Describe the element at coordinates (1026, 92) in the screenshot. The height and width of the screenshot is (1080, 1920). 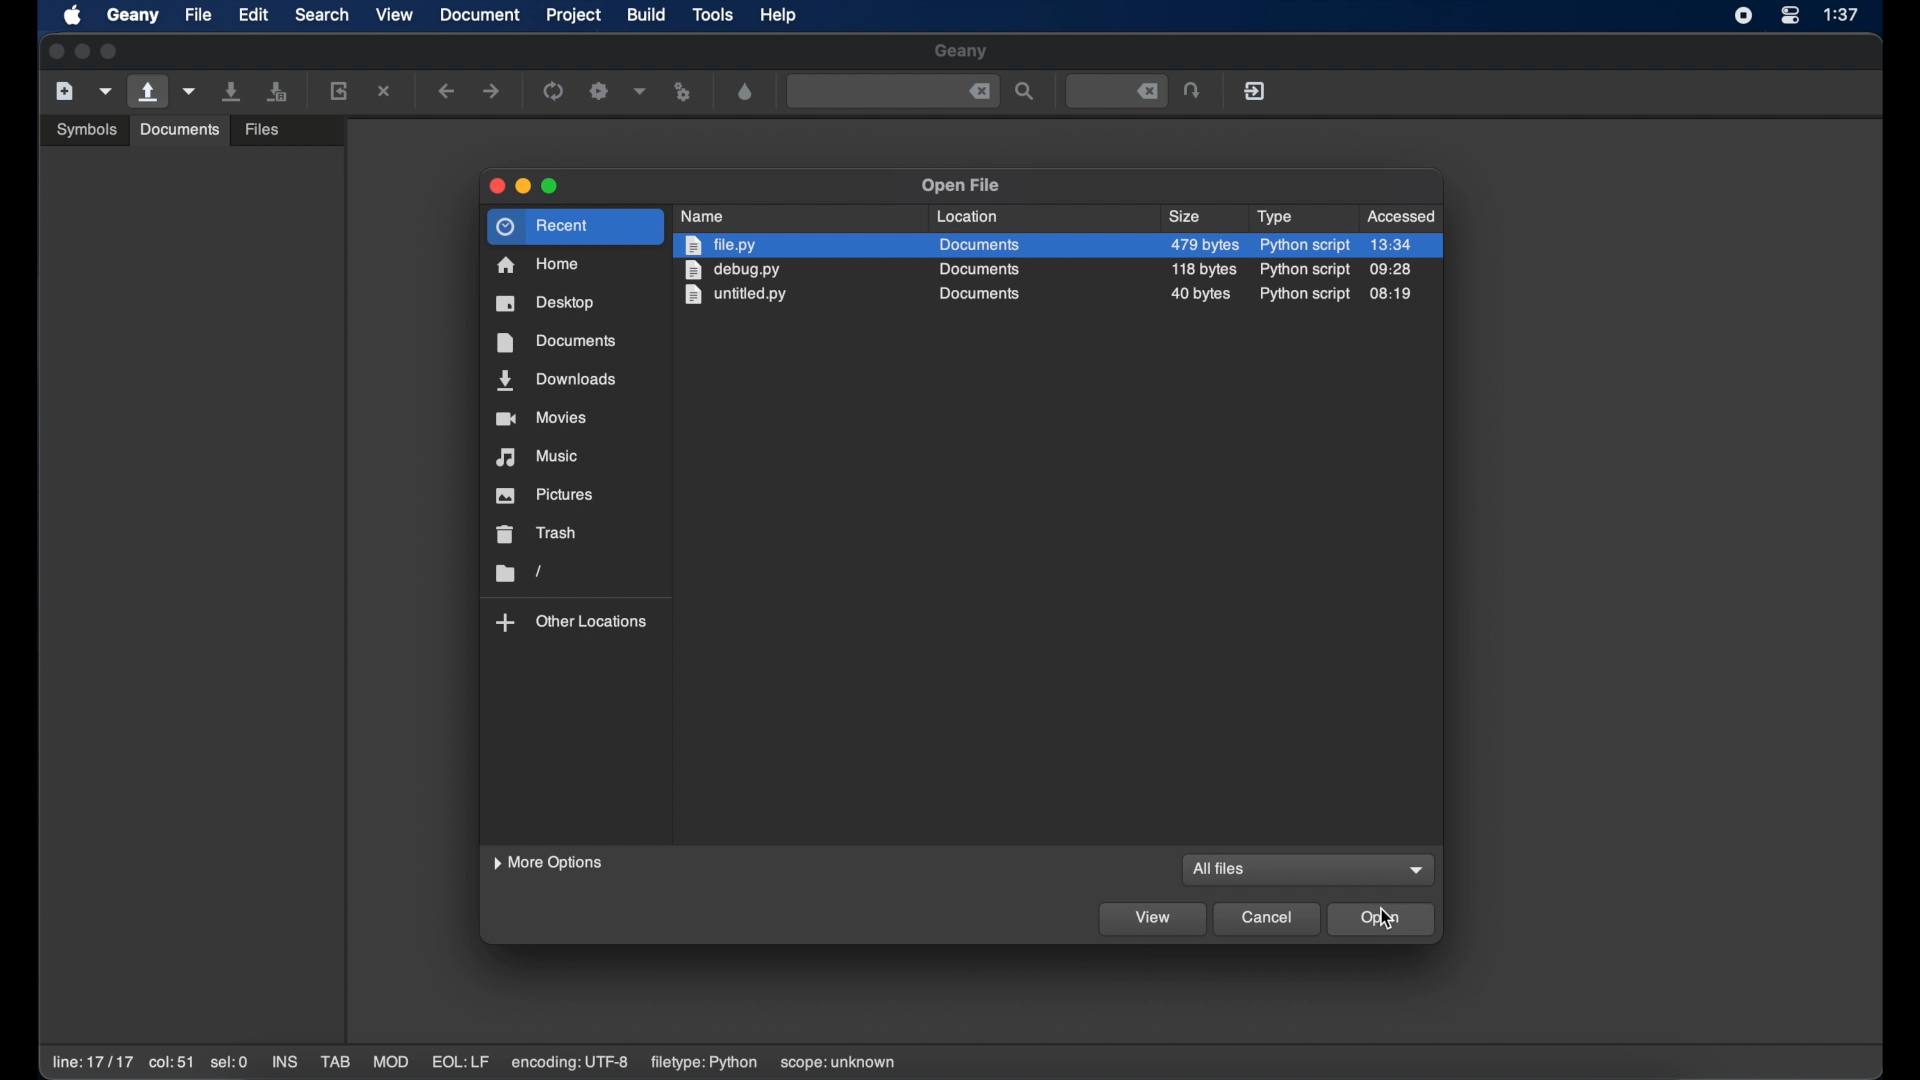
I see `find the entered text in the current file` at that location.